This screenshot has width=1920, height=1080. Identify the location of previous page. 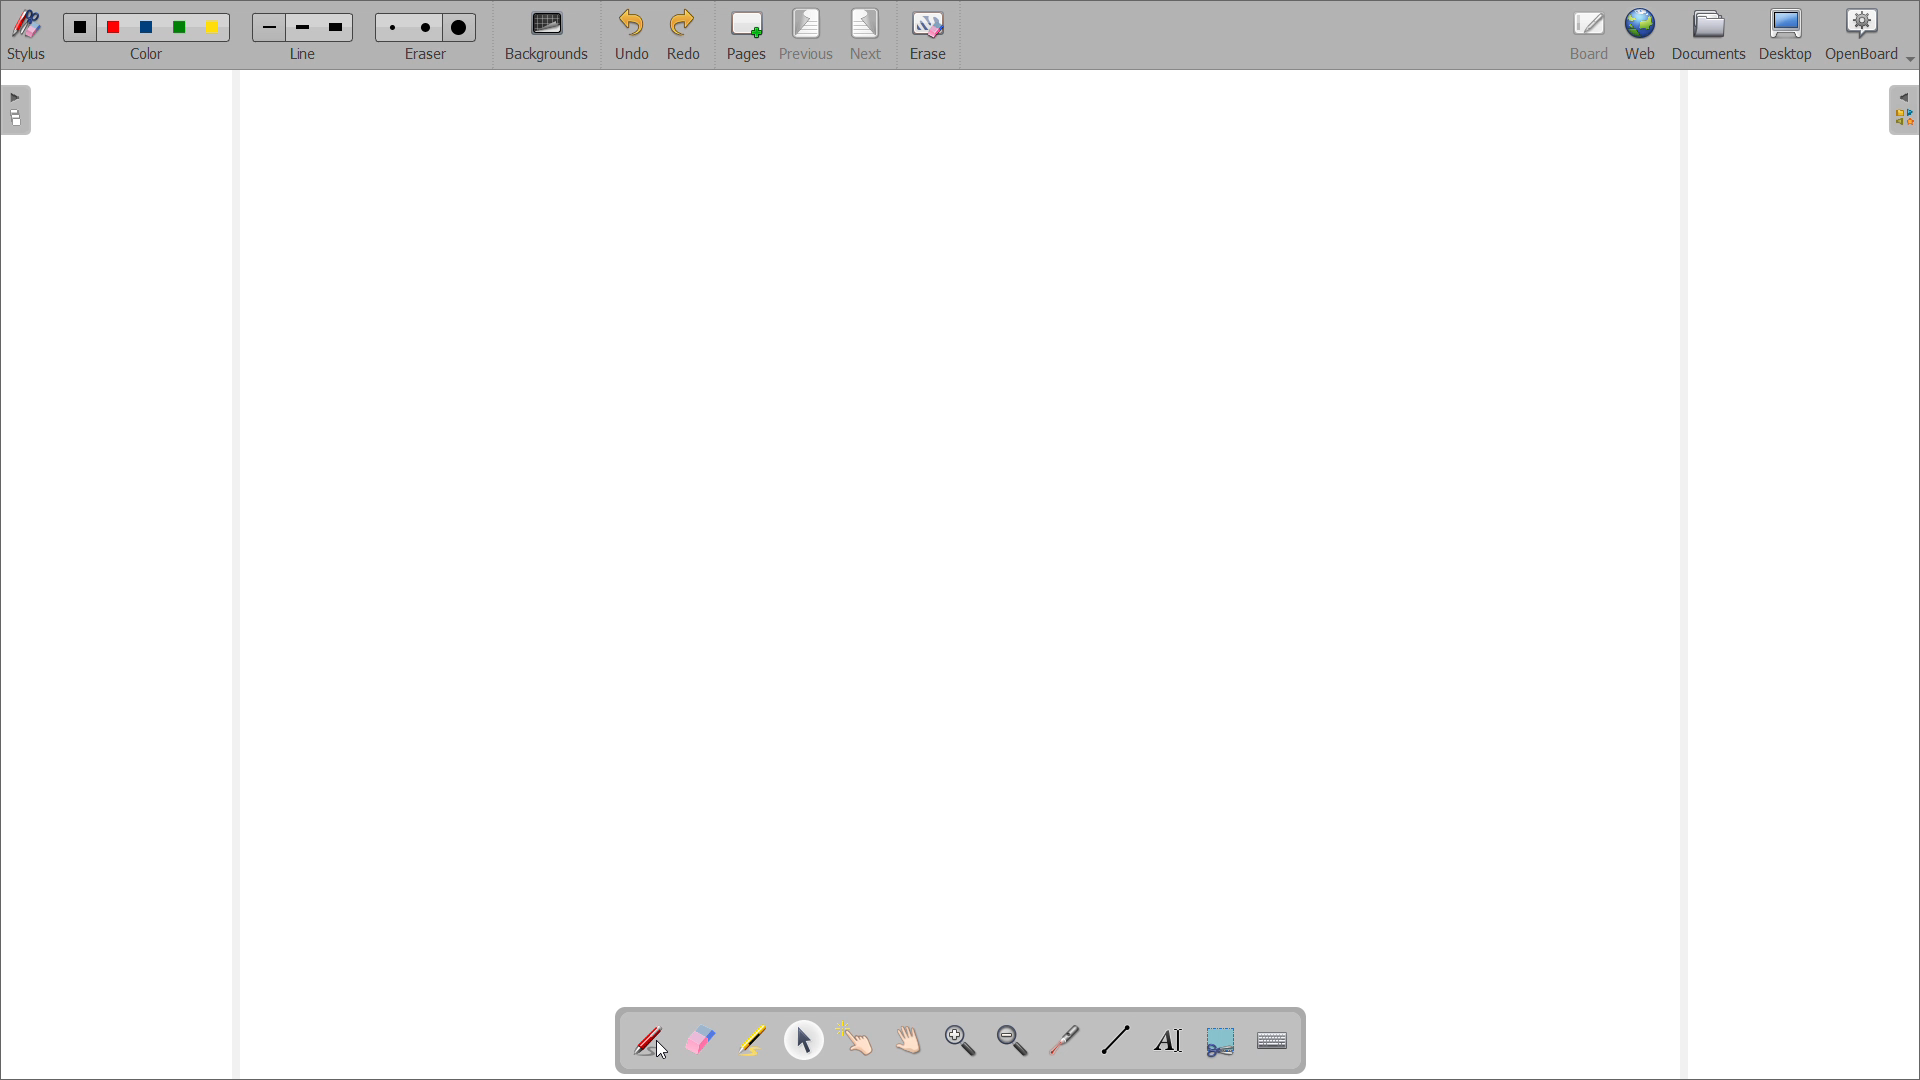
(807, 34).